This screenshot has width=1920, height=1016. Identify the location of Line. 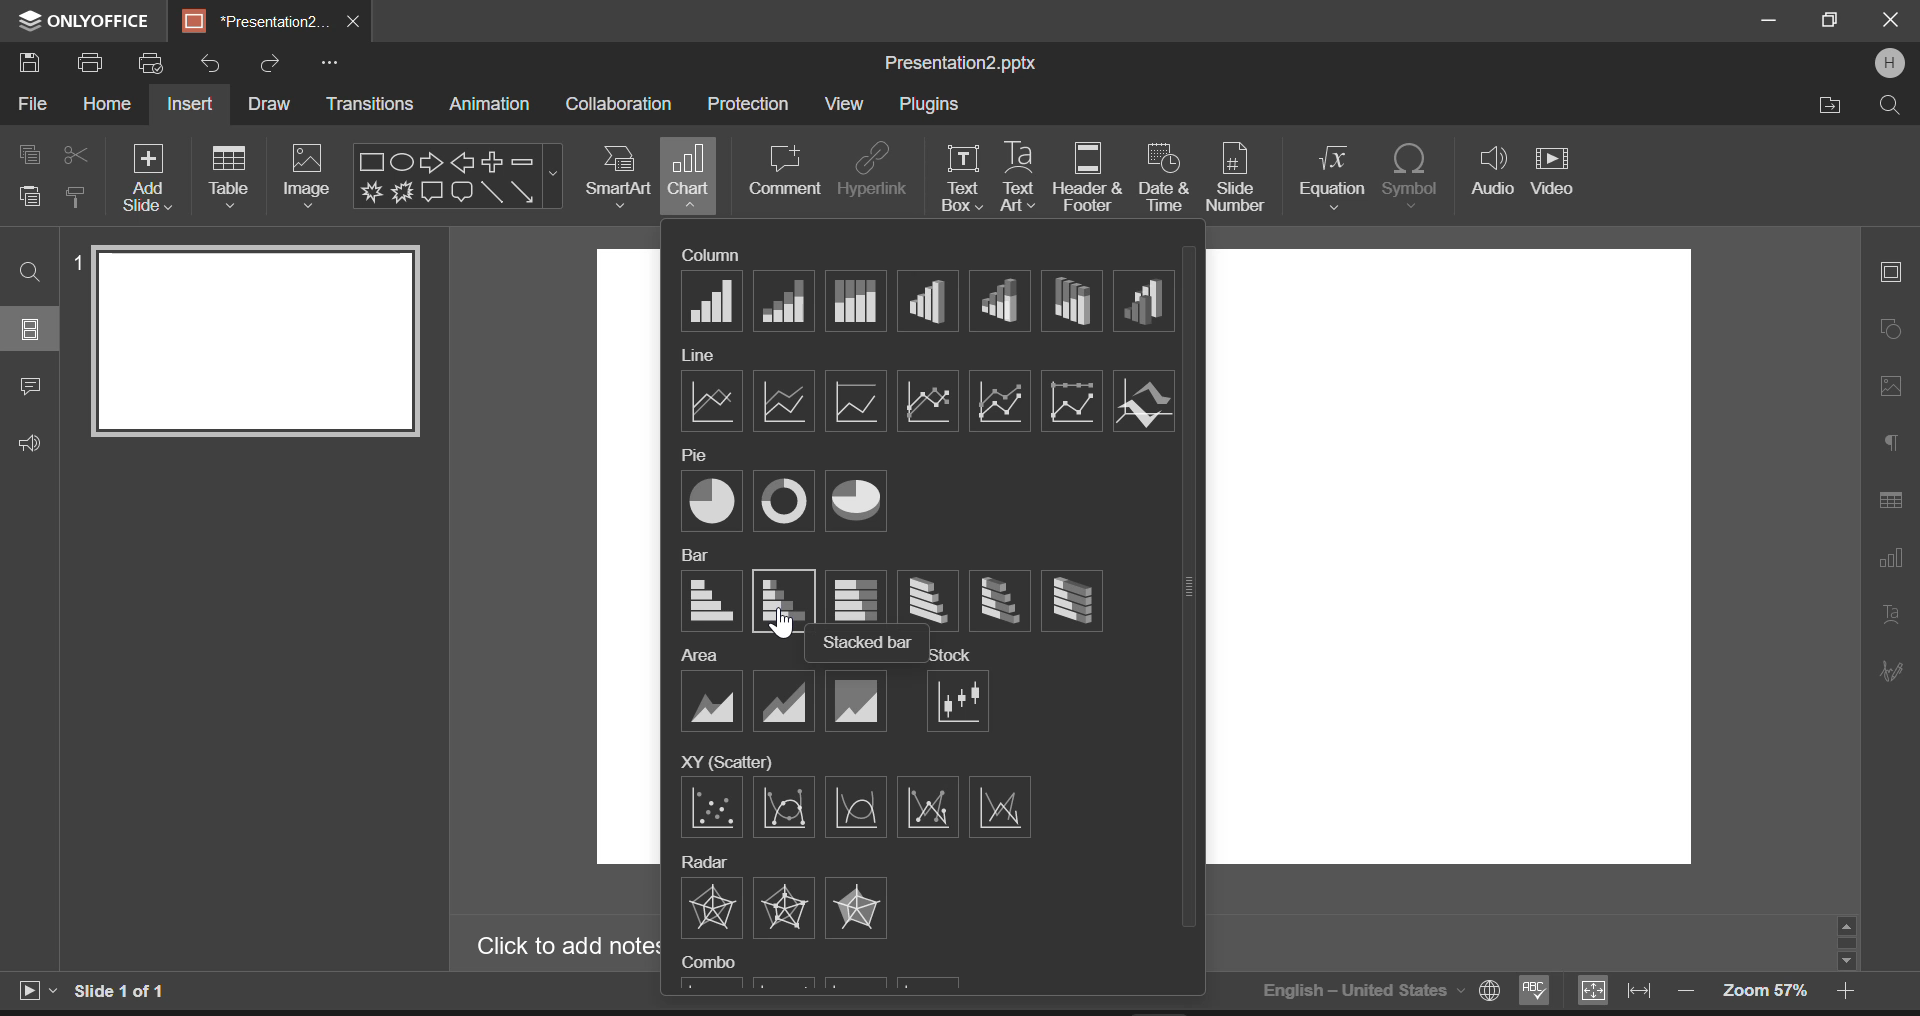
(491, 193).